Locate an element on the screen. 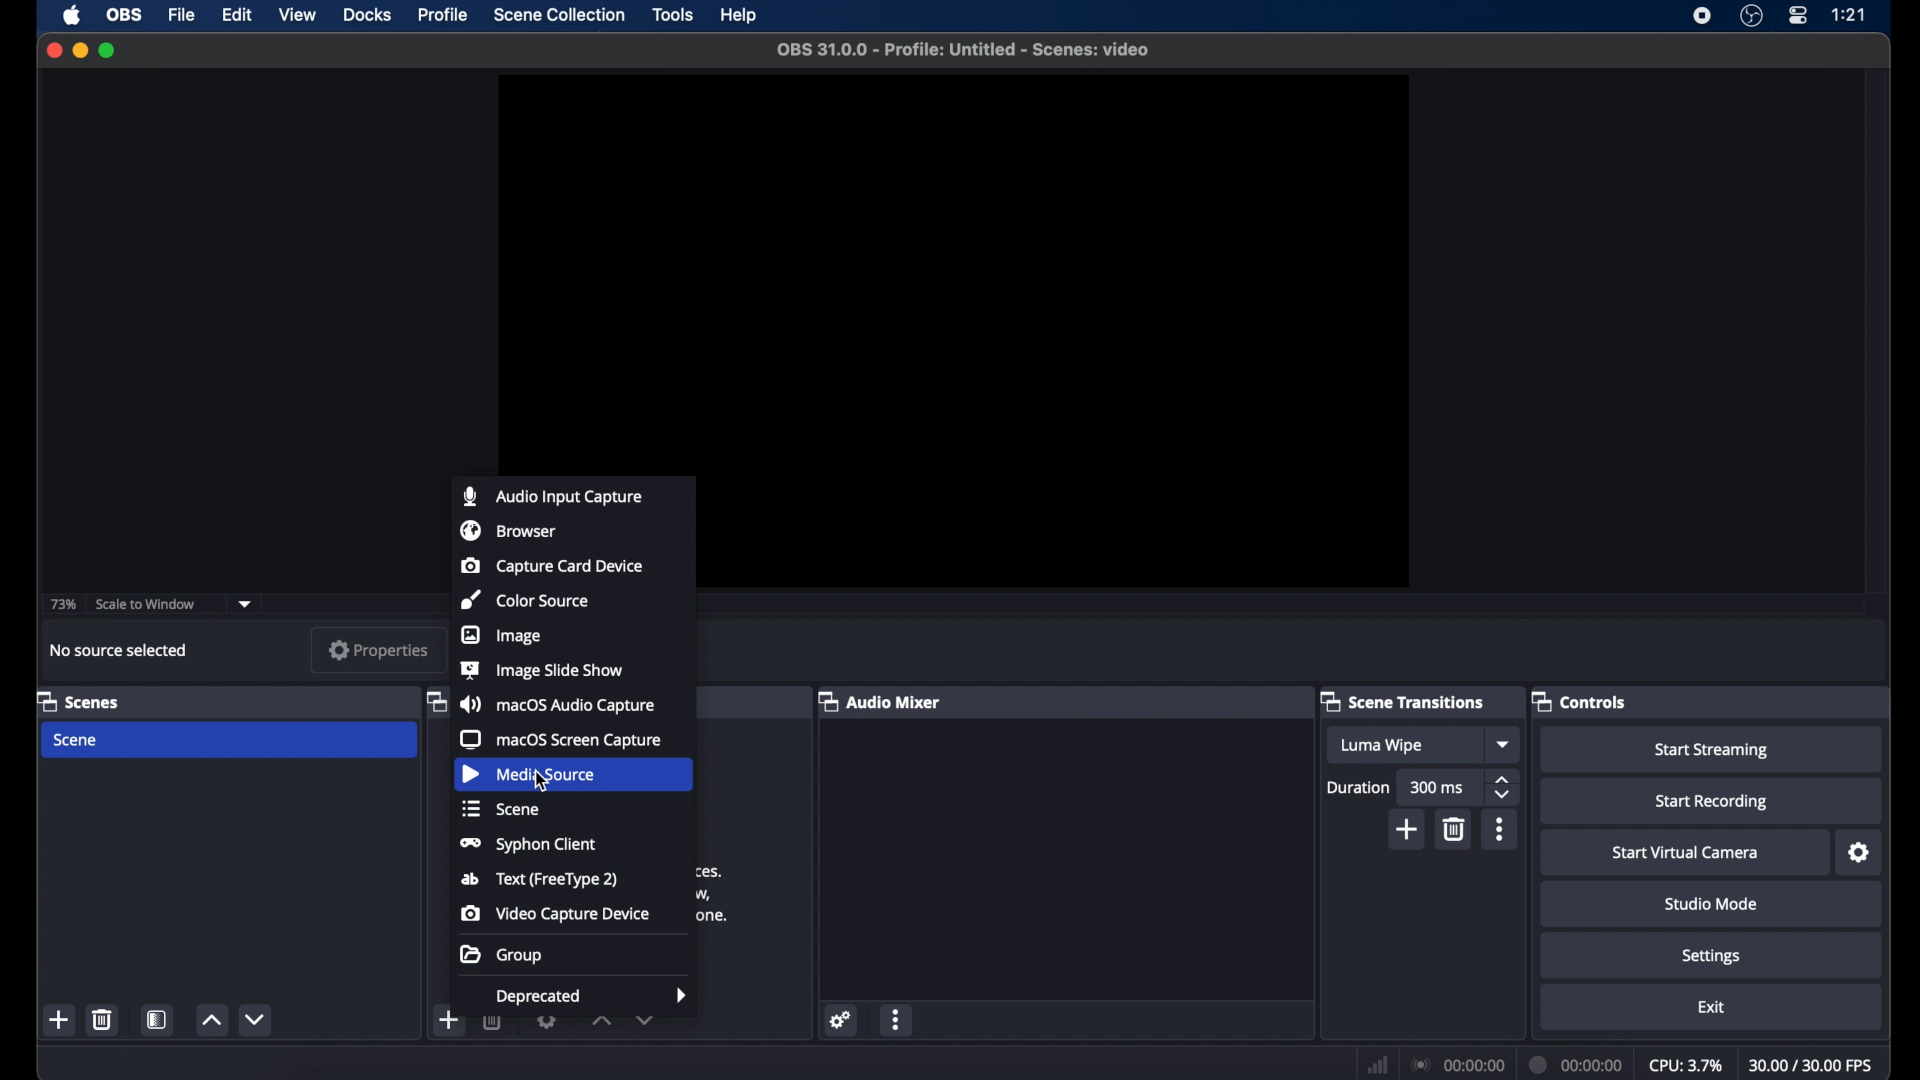  close is located at coordinates (53, 50).